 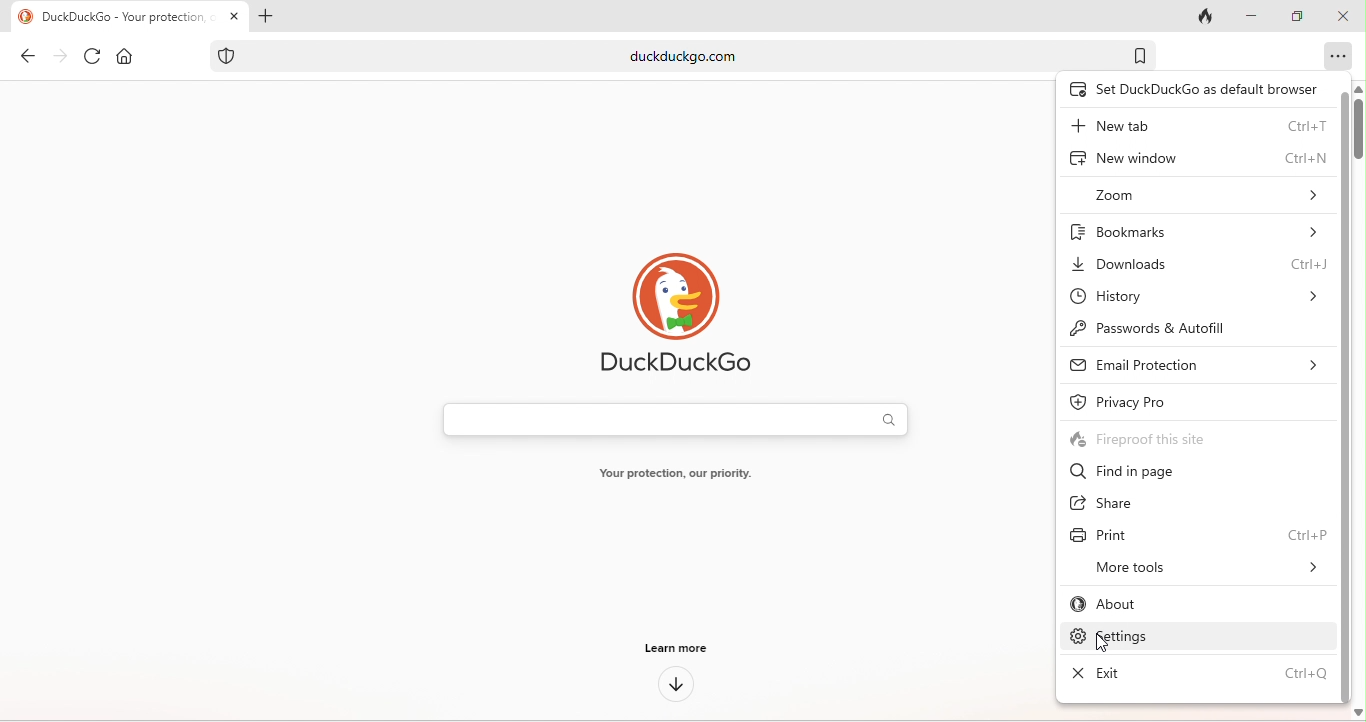 I want to click on set duck duck go default browser, so click(x=1191, y=86).